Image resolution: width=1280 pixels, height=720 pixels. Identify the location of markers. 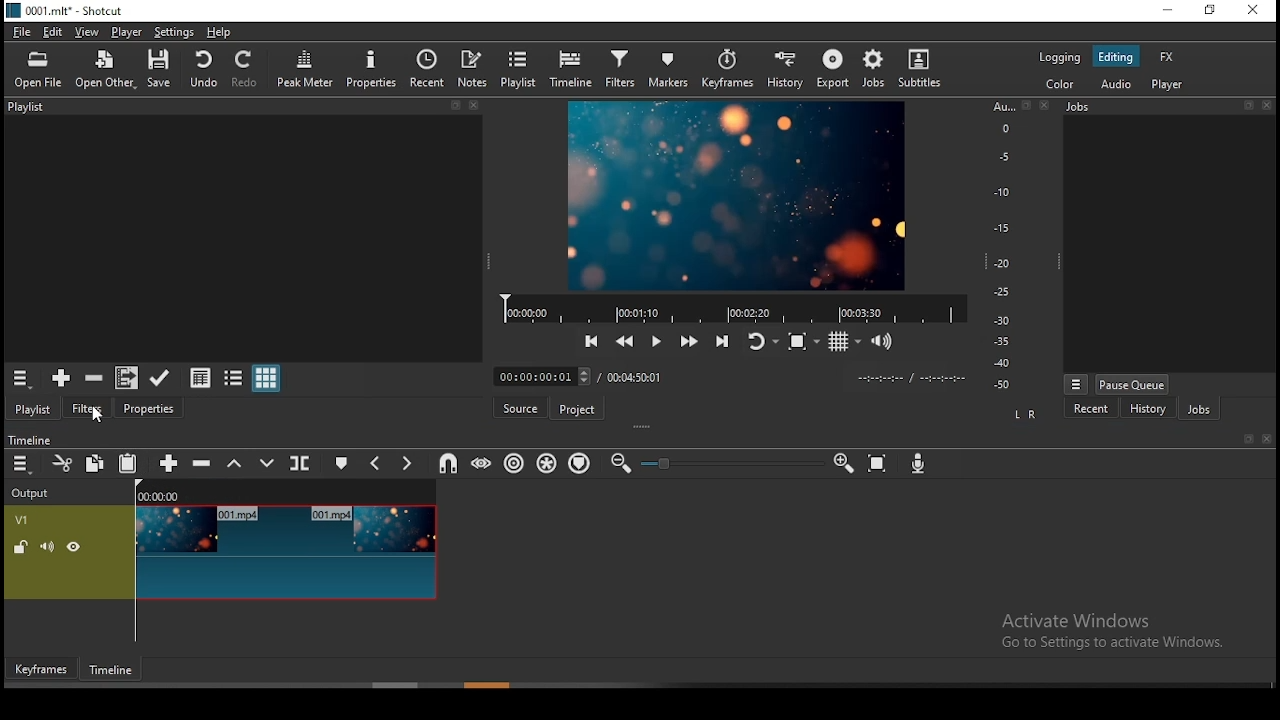
(667, 68).